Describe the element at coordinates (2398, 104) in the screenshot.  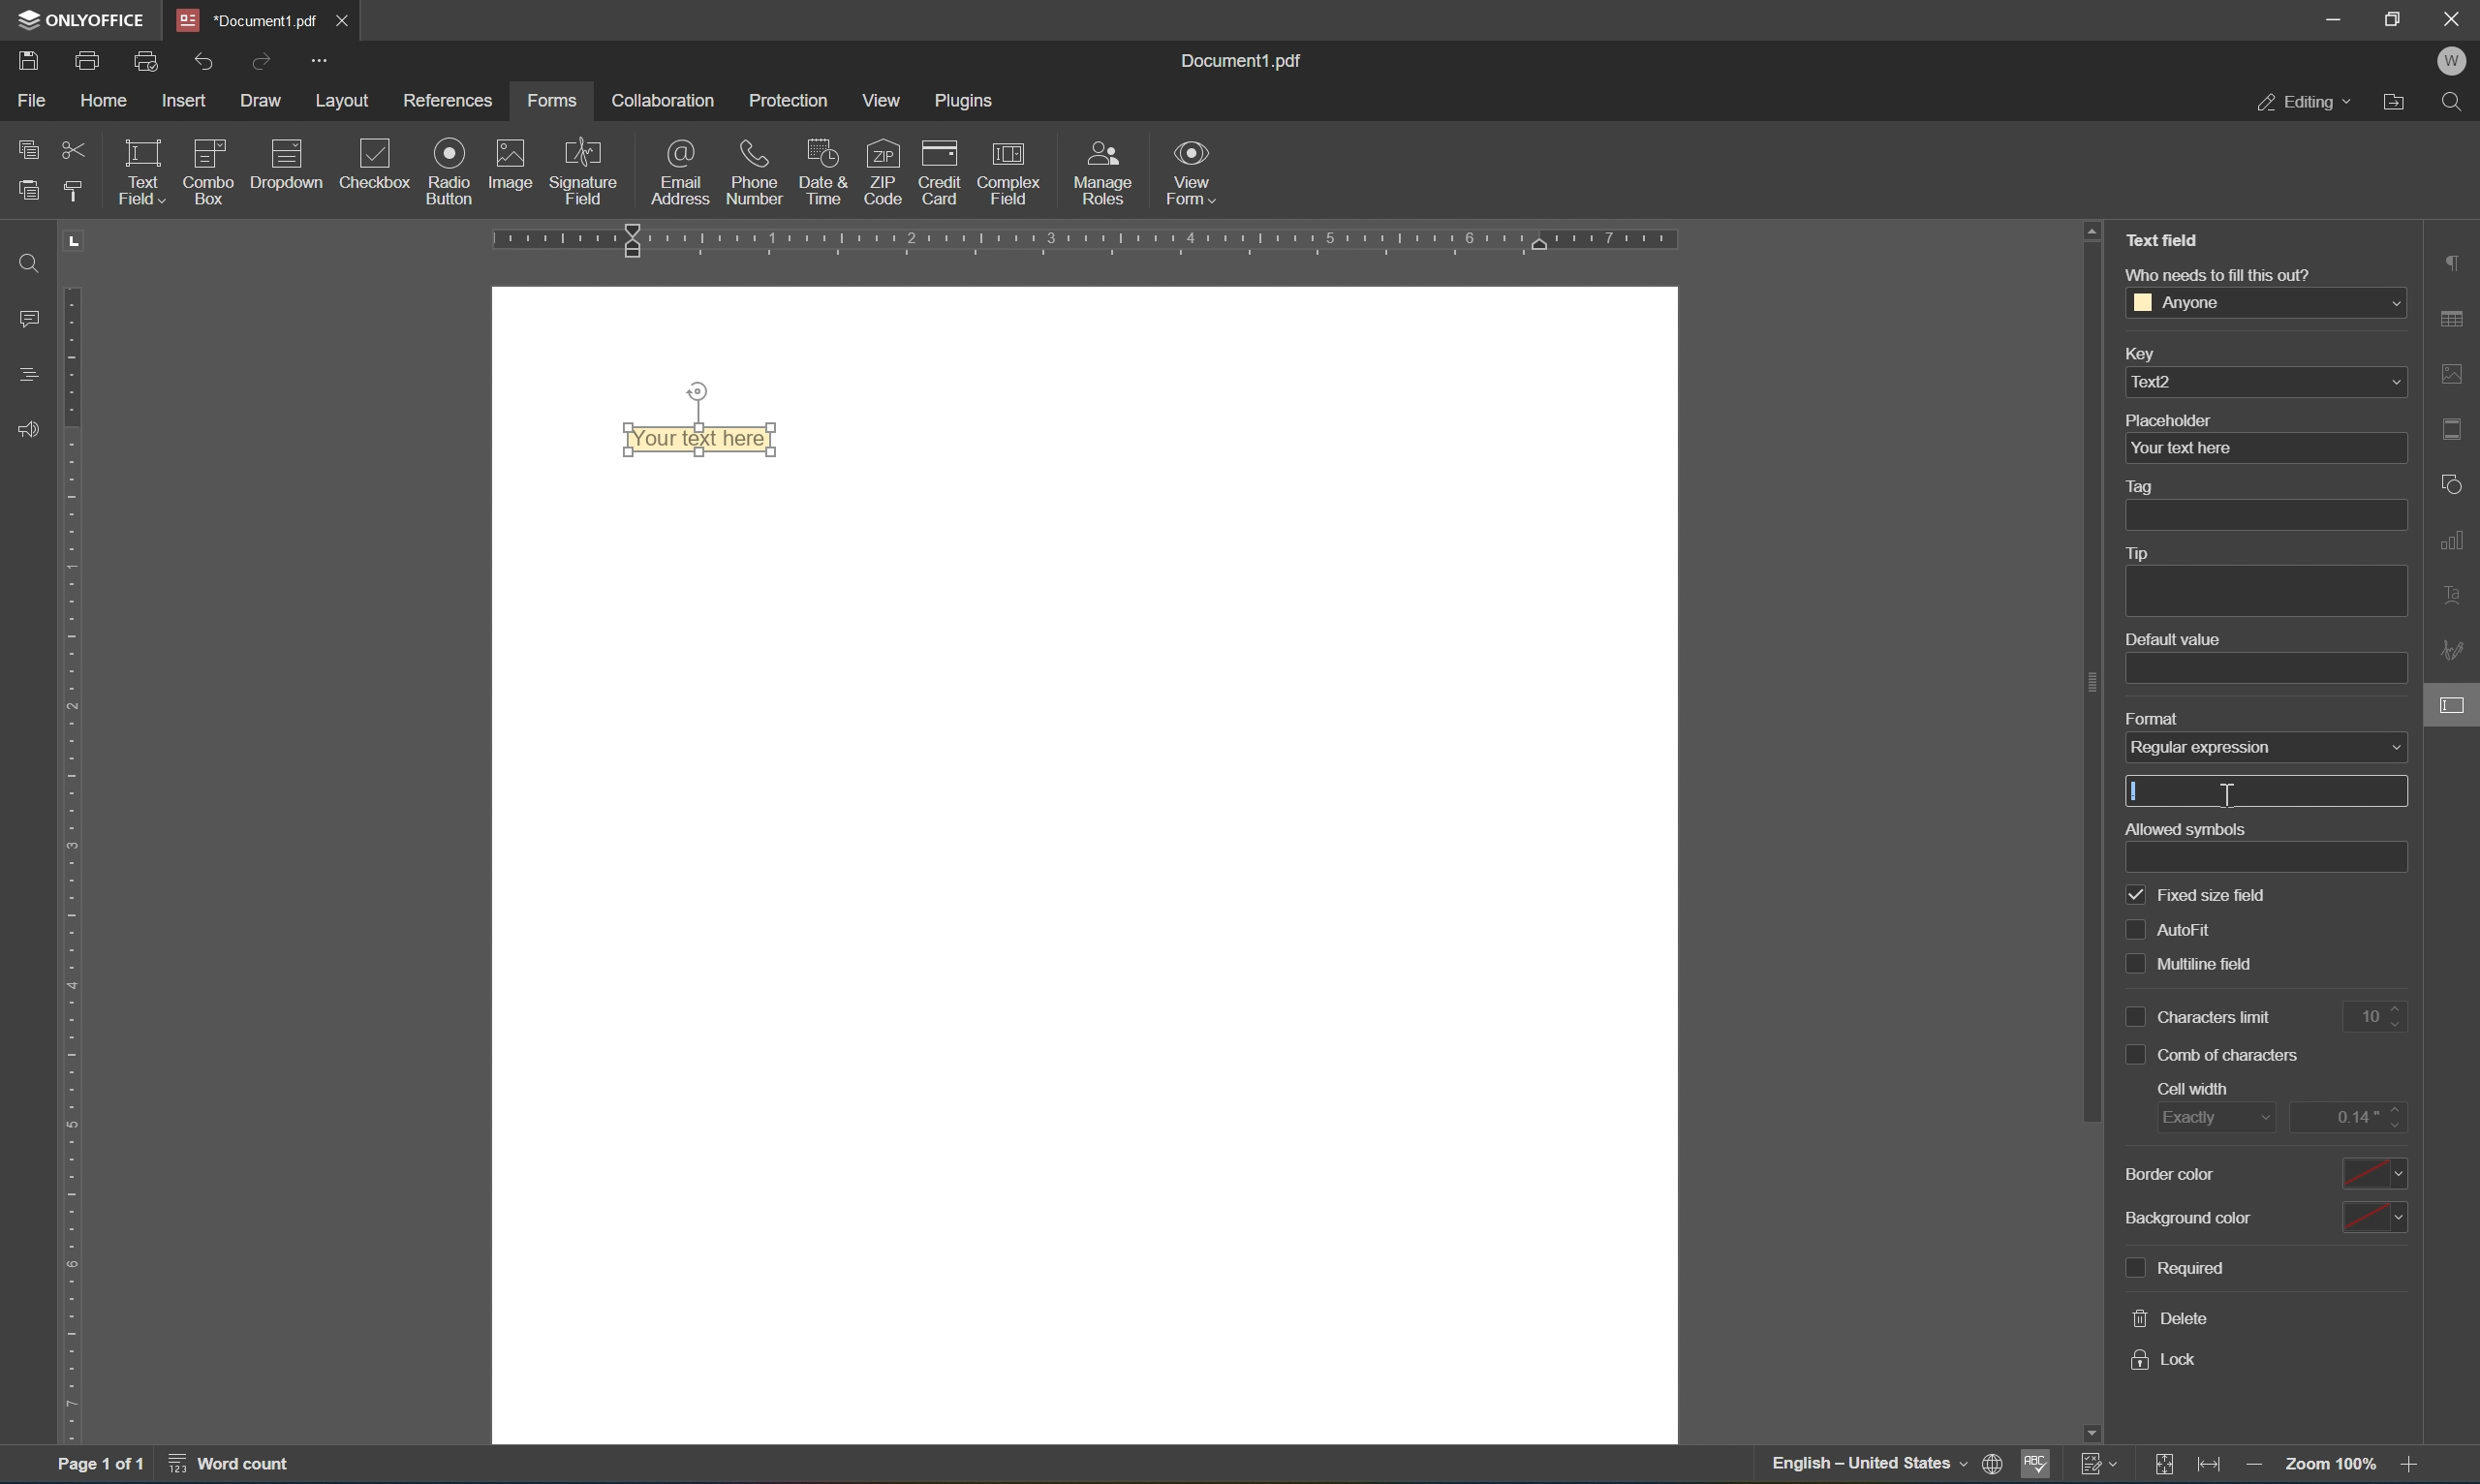
I see `open file location` at that location.